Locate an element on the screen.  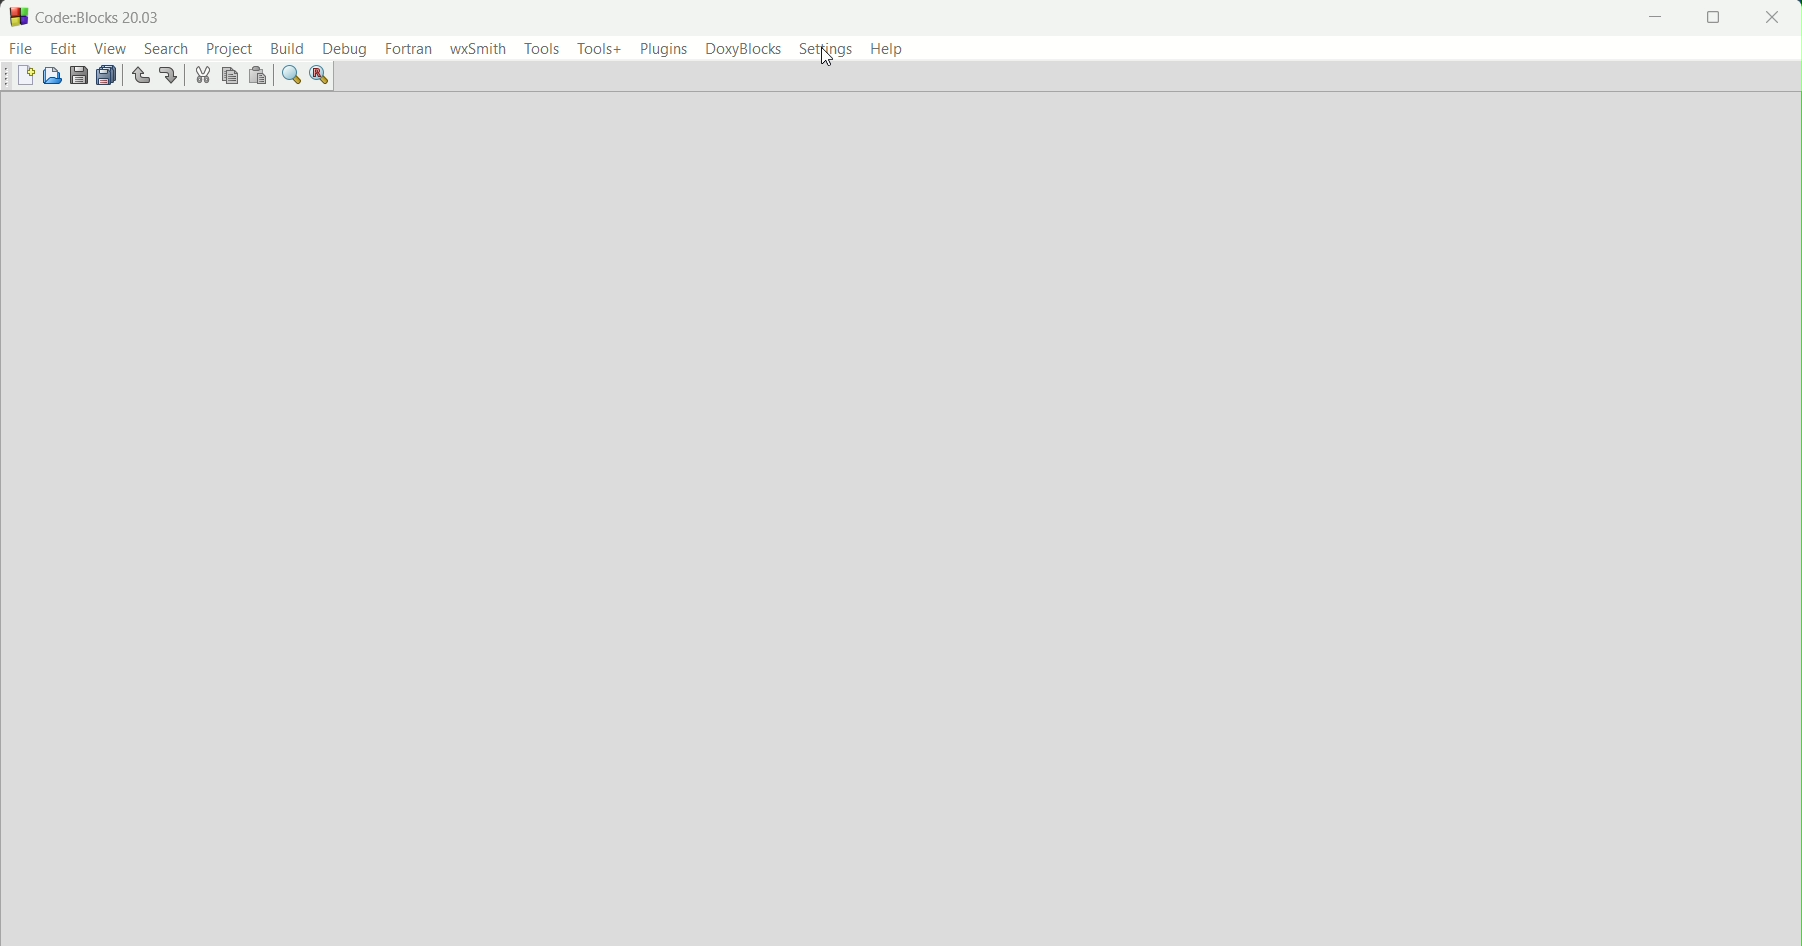
tools is located at coordinates (541, 49).